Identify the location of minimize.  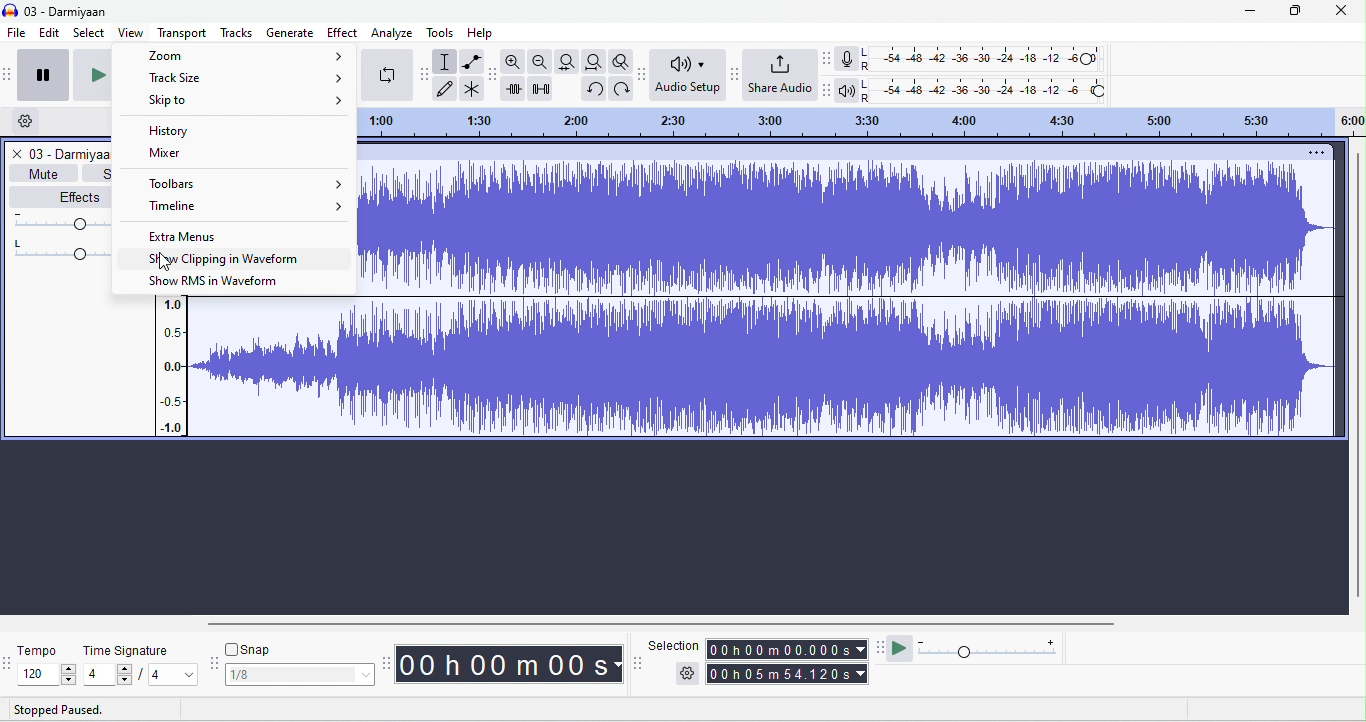
(1249, 14).